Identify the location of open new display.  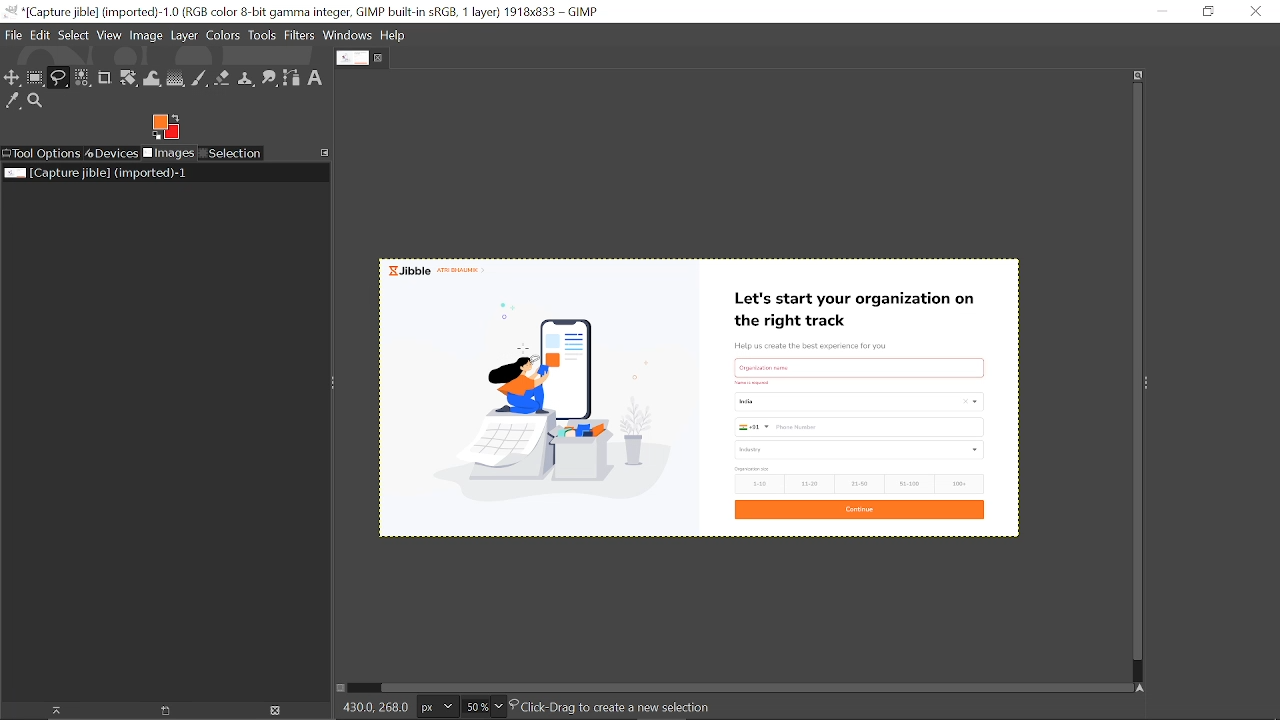
(158, 711).